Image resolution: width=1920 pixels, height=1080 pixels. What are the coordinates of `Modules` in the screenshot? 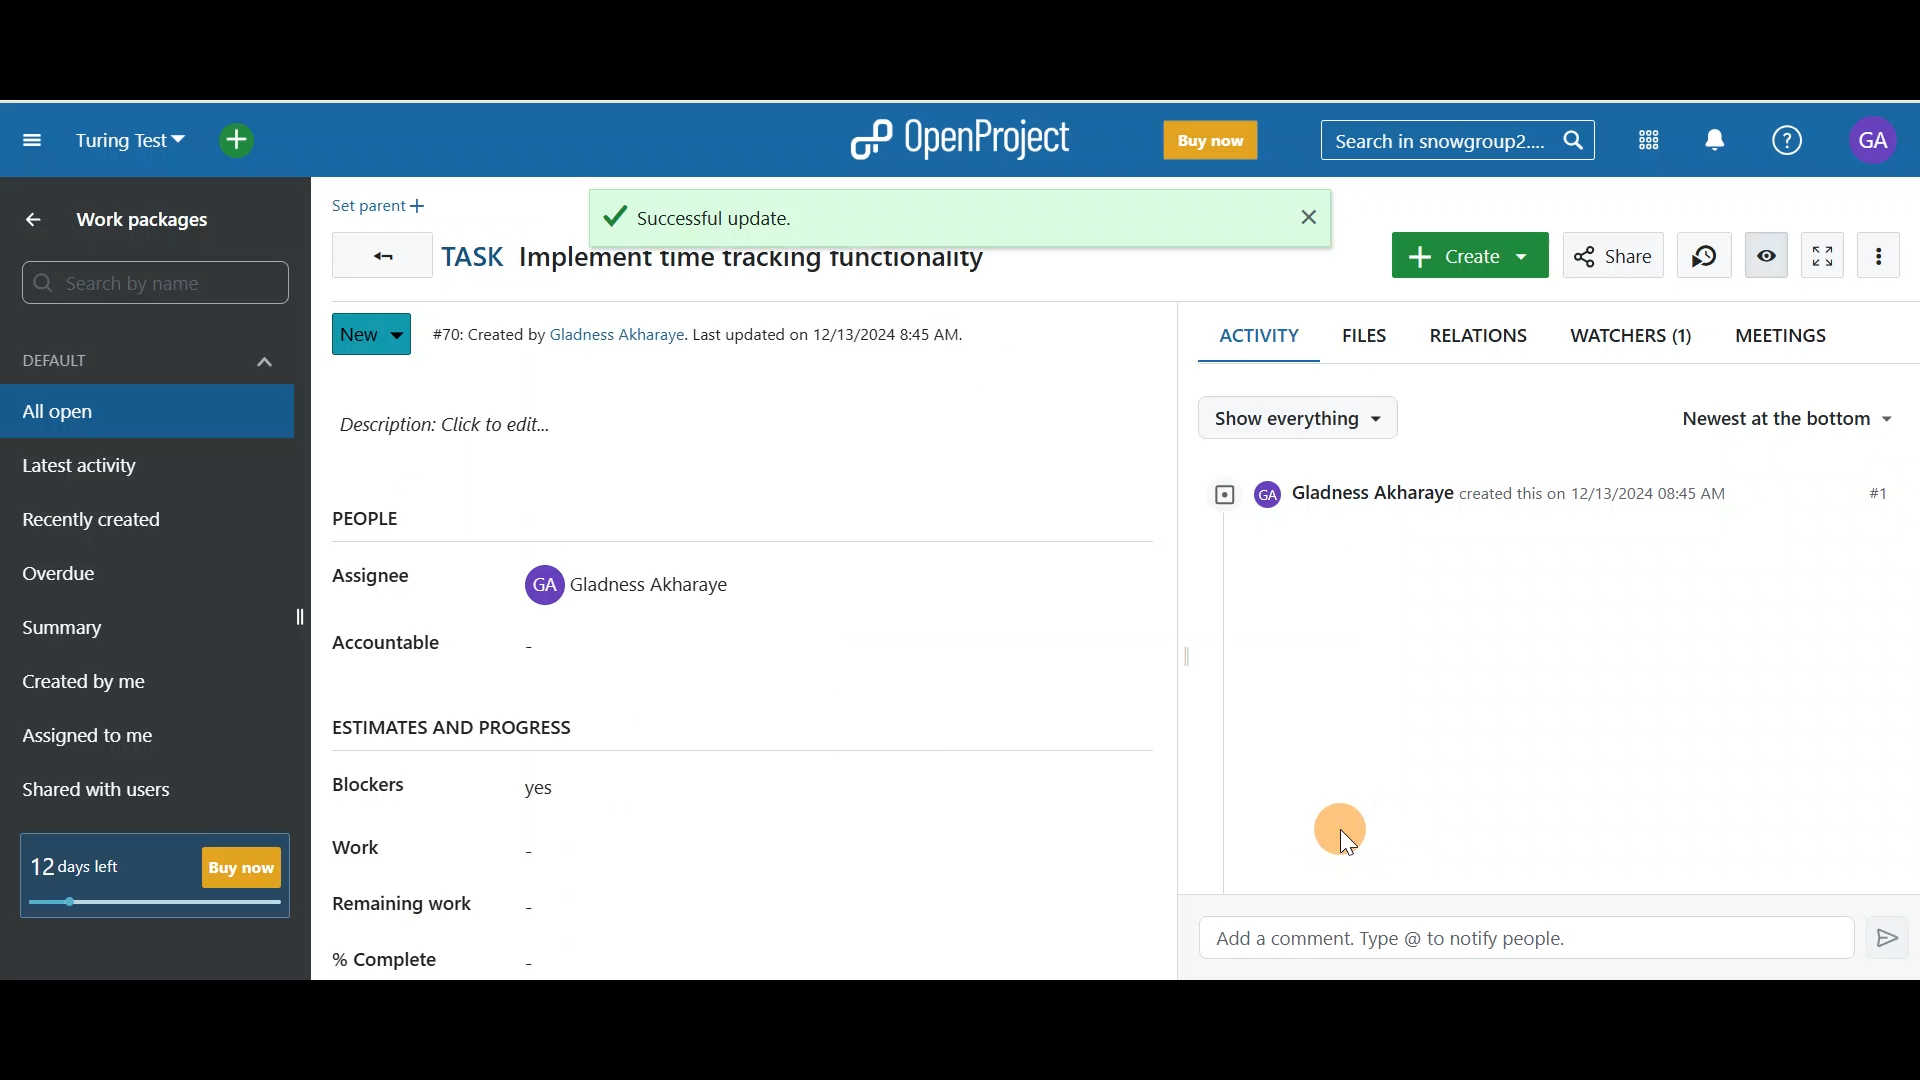 It's located at (1652, 137).